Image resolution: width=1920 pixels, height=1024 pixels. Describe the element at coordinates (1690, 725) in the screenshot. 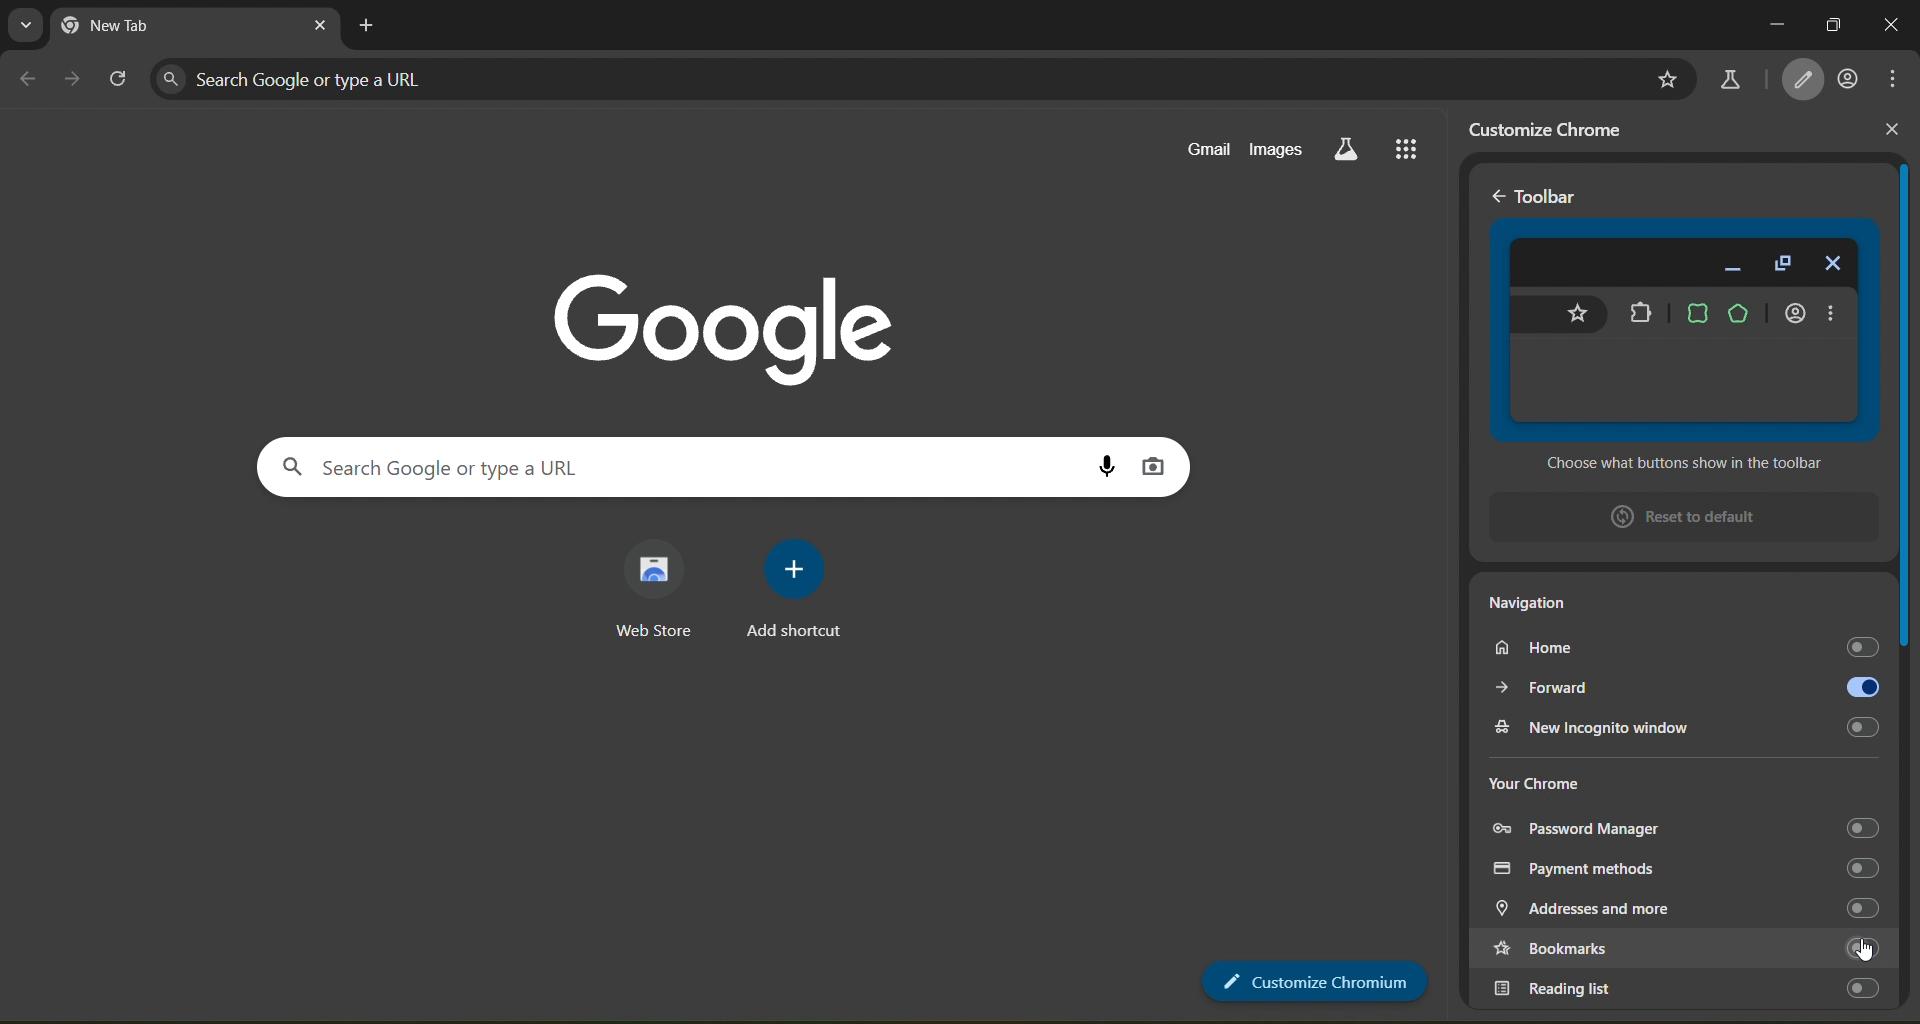

I see `new incognito window` at that location.